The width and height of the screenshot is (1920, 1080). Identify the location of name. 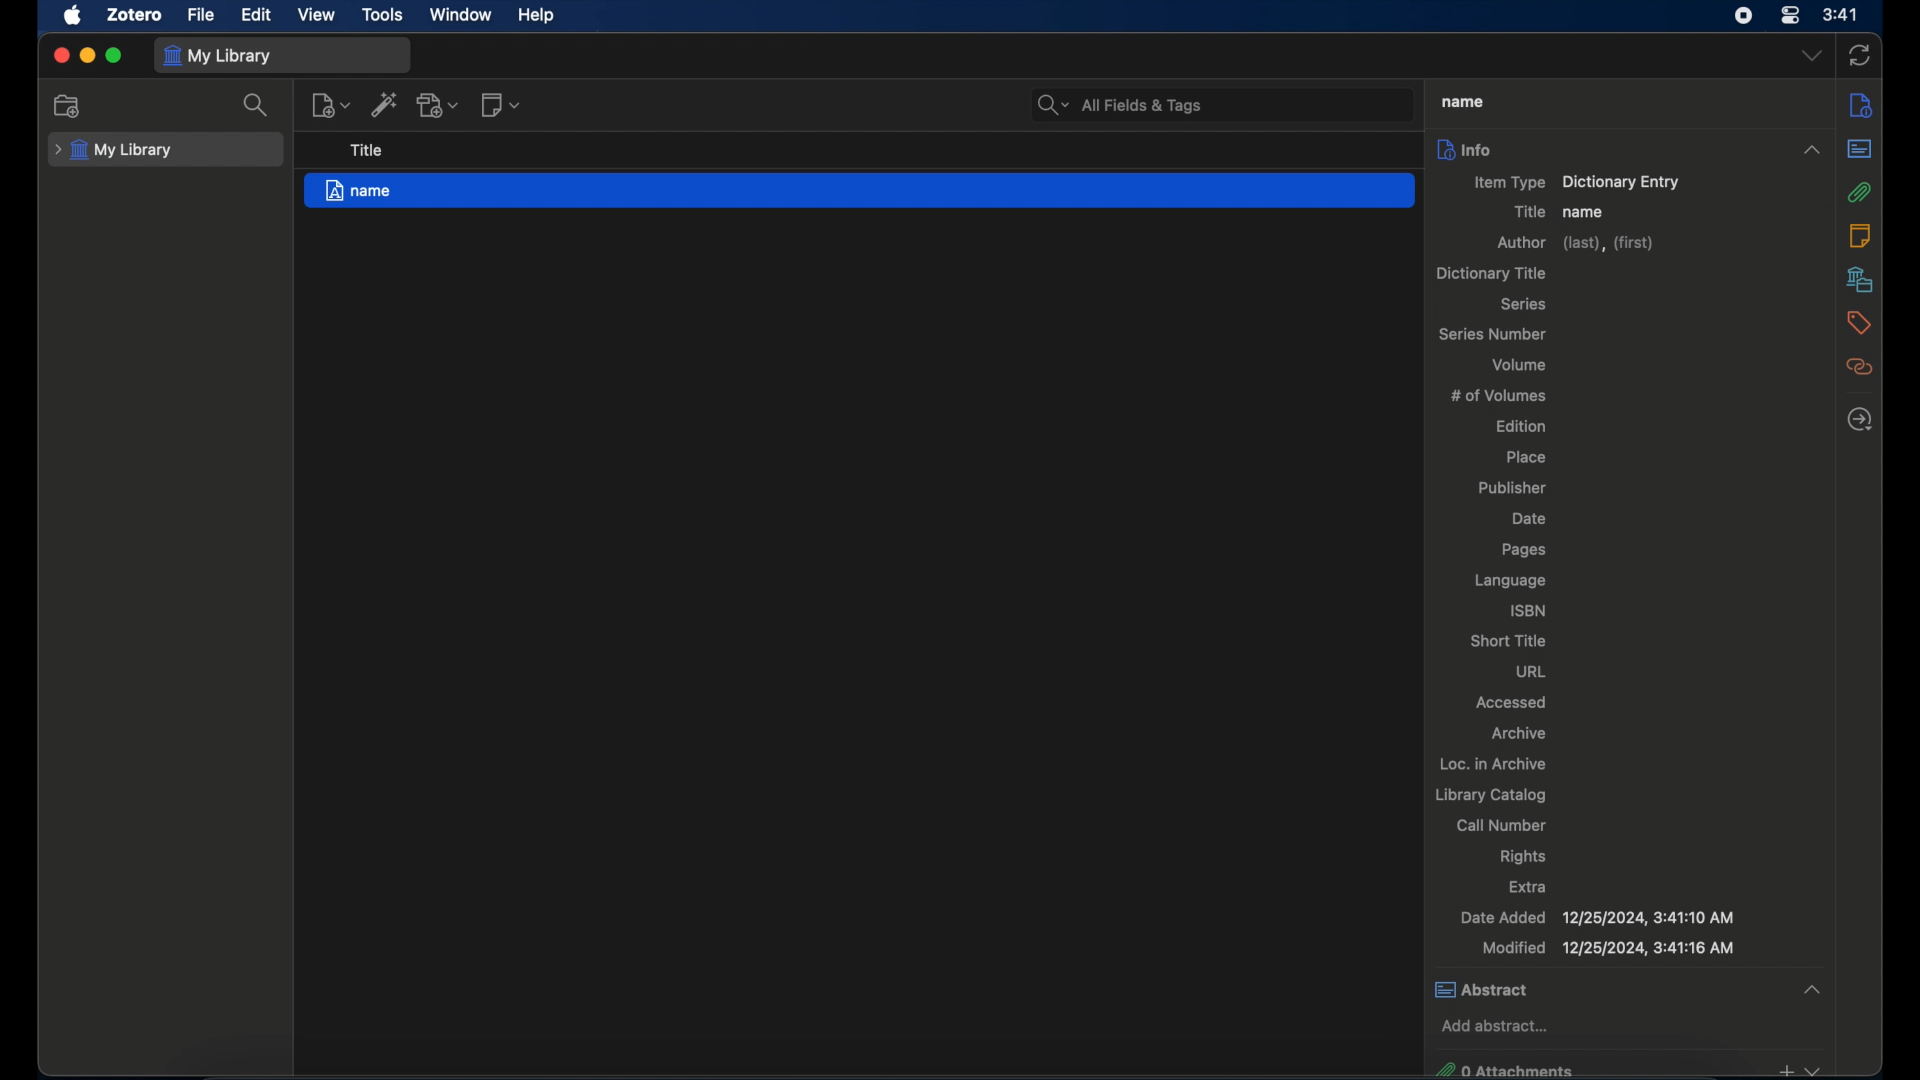
(1584, 212).